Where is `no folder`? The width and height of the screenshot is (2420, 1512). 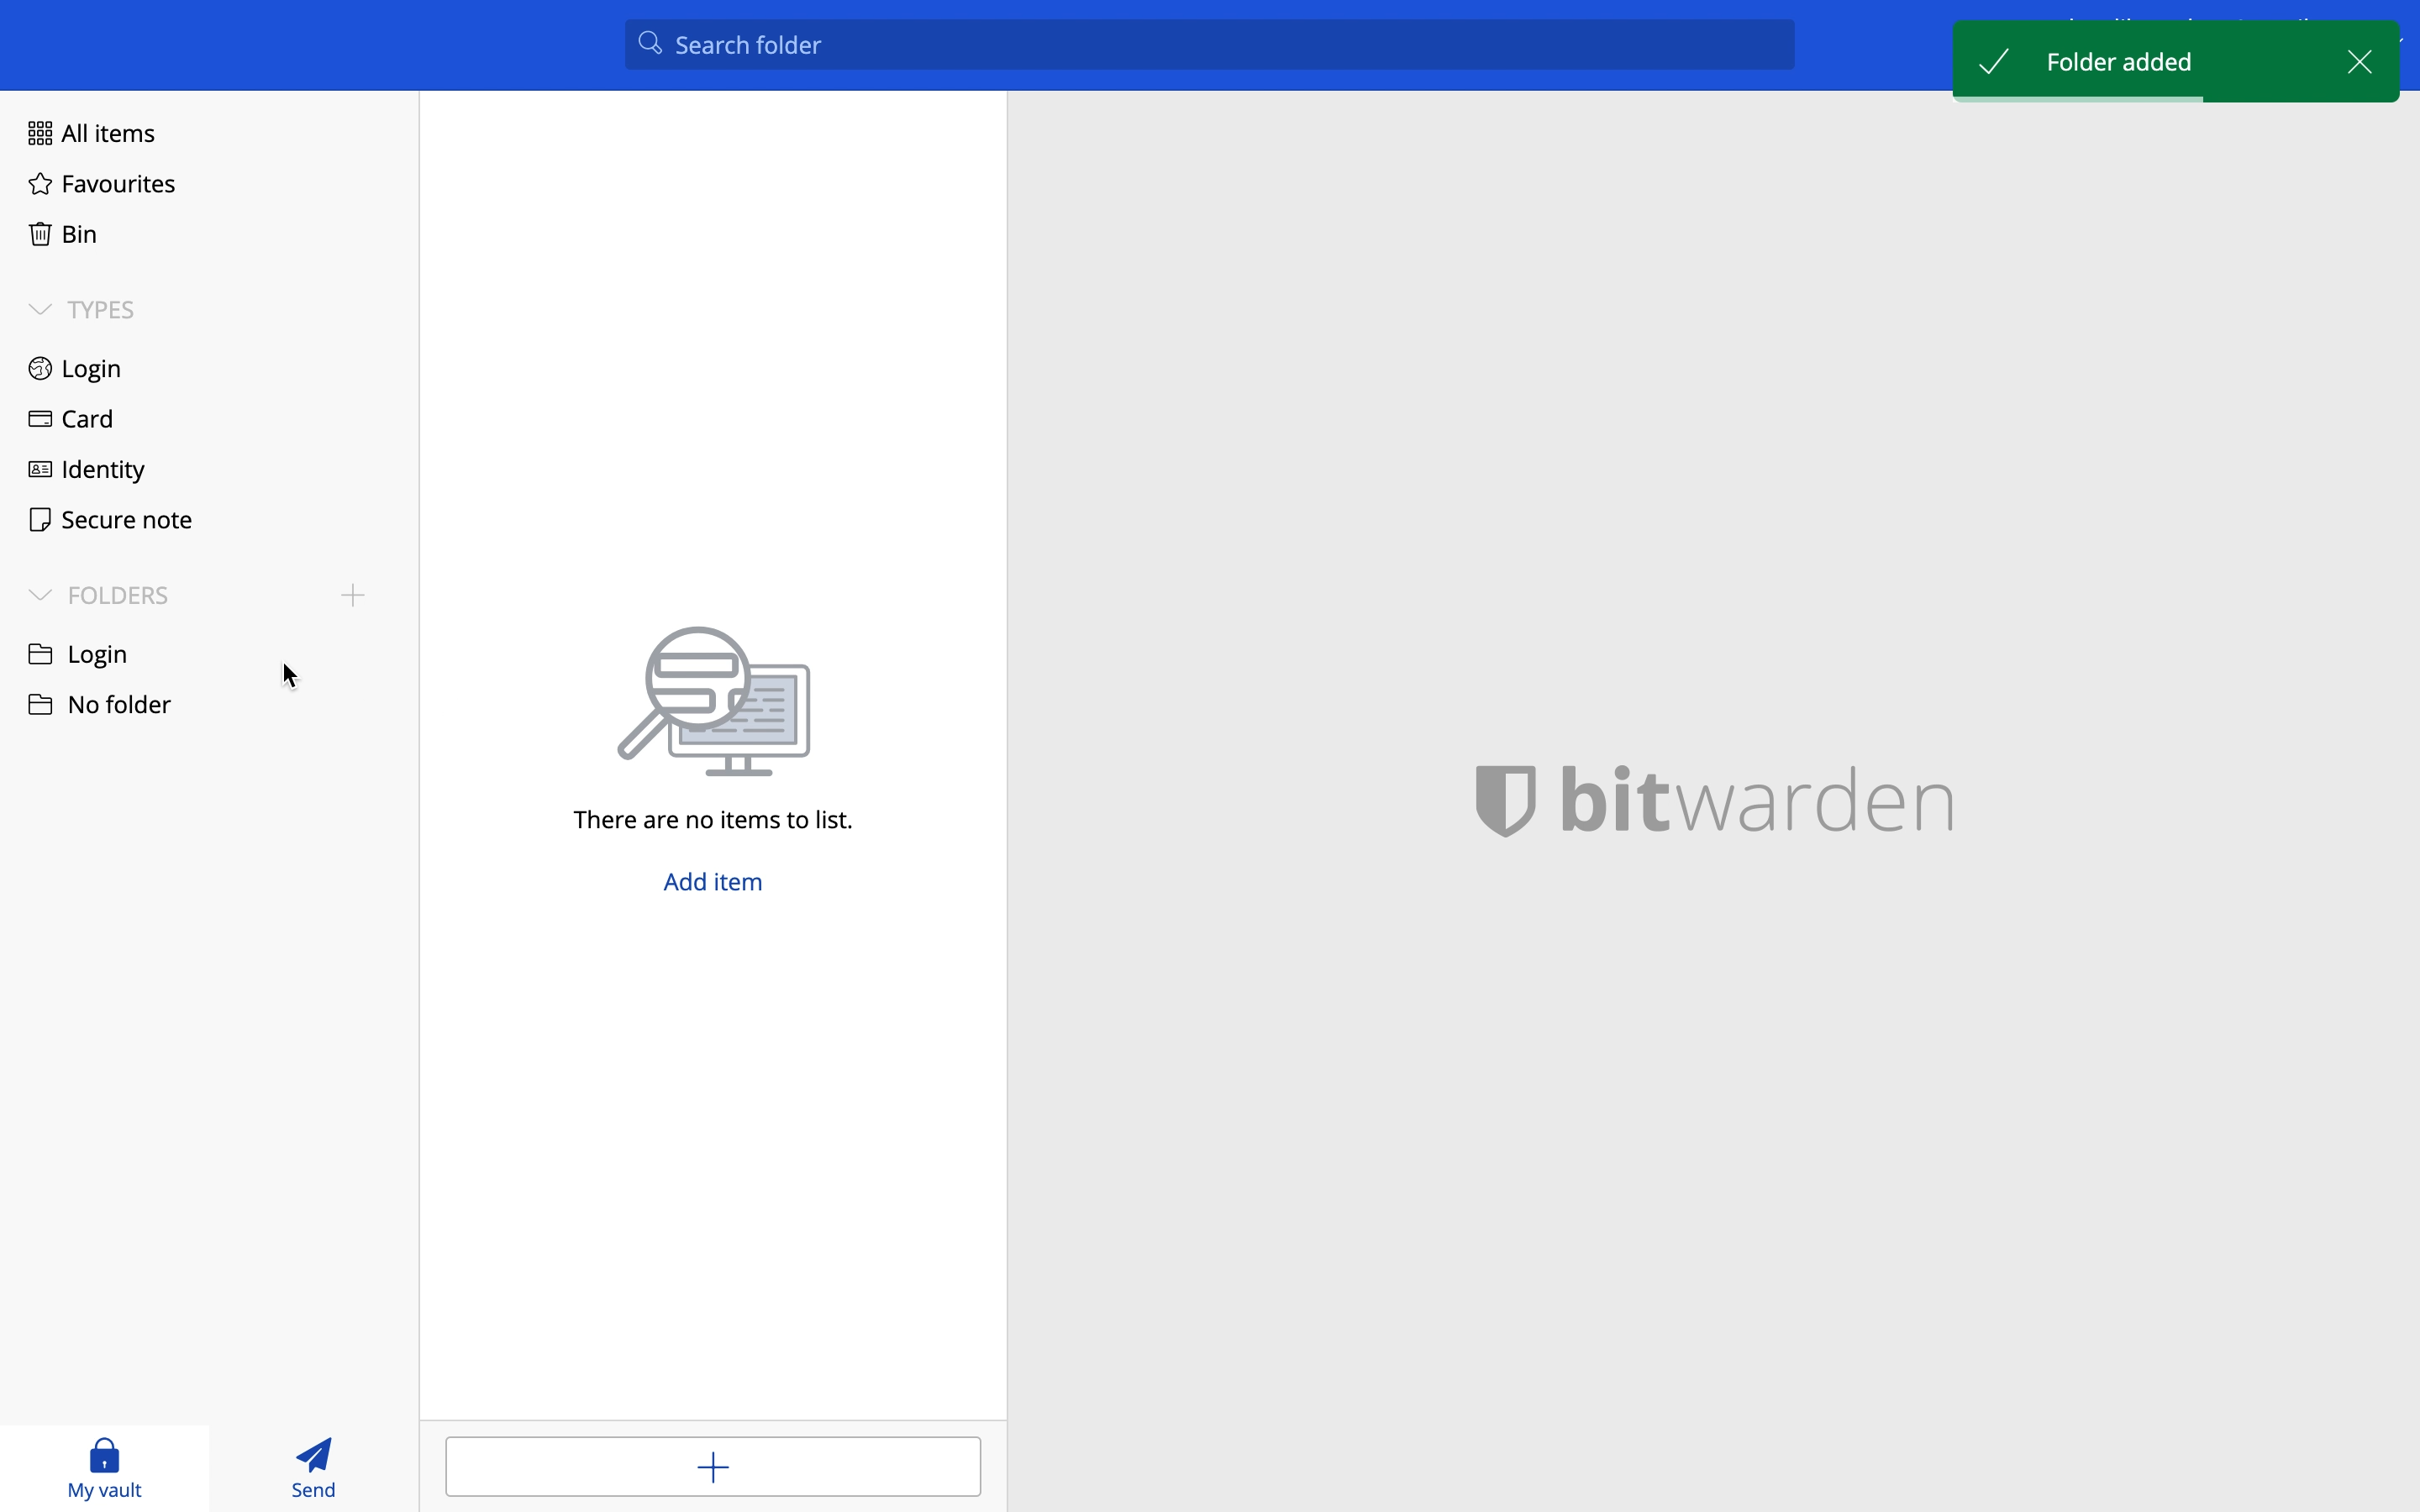 no folder is located at coordinates (98, 652).